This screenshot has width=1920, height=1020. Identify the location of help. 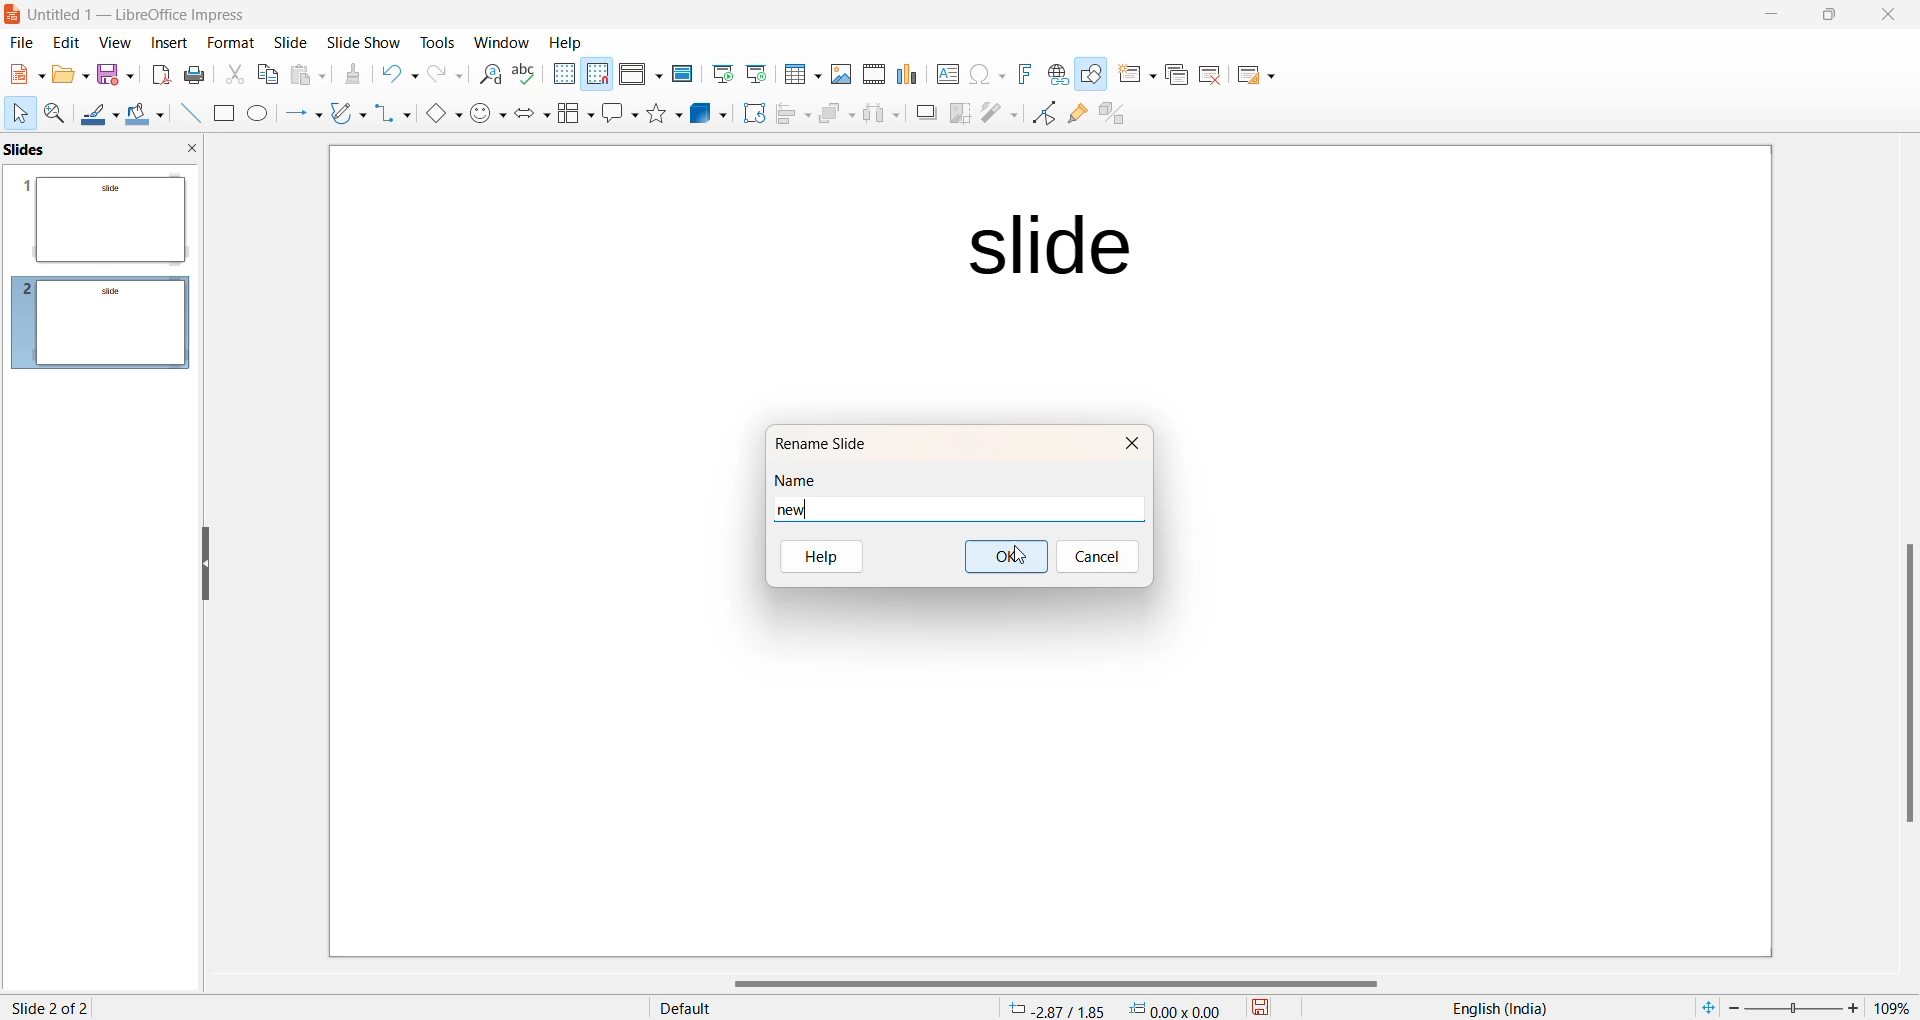
(833, 555).